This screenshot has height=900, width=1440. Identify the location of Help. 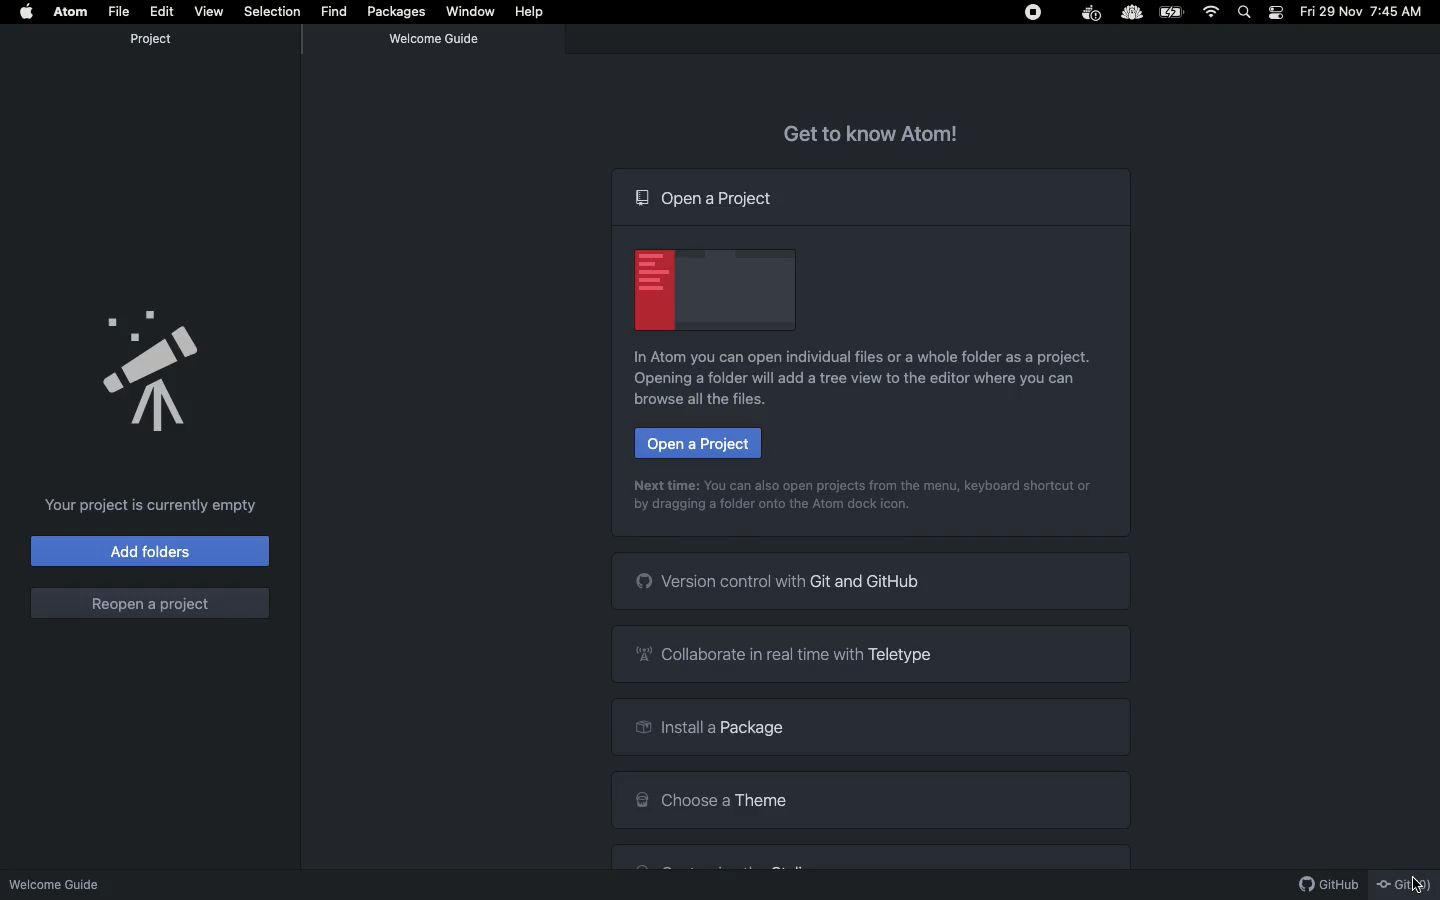
(533, 12).